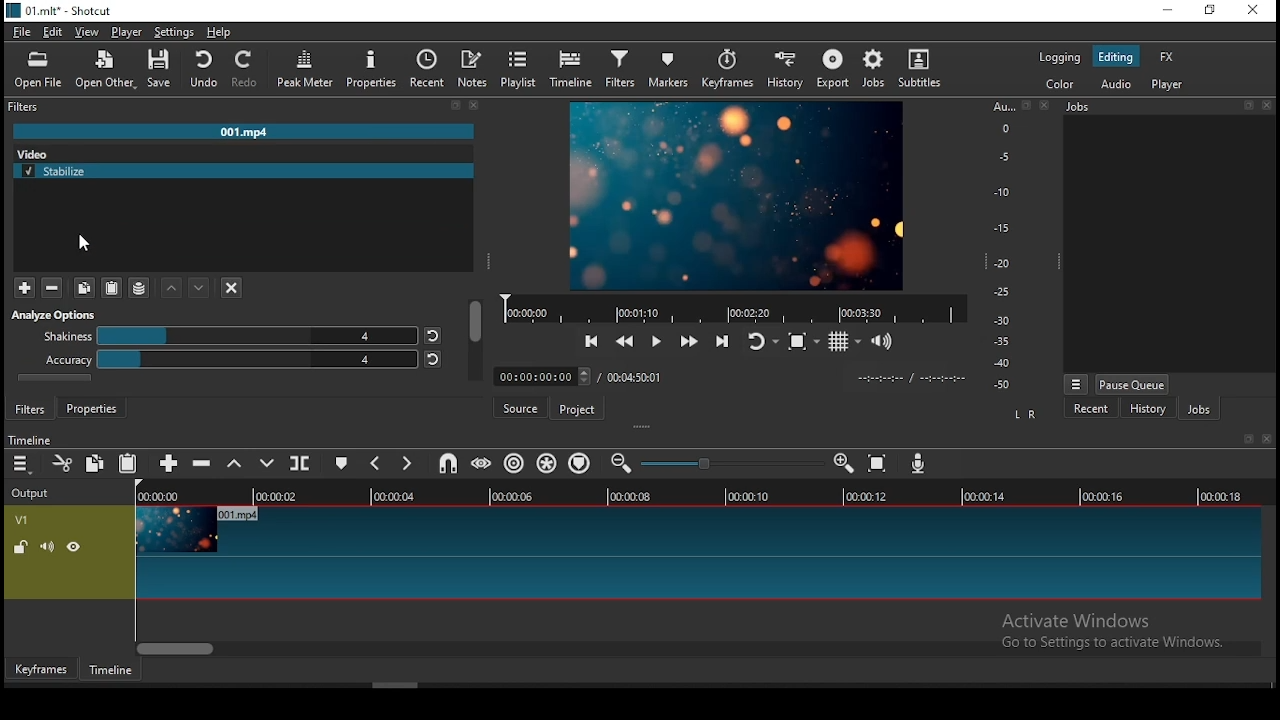 The width and height of the screenshot is (1280, 720). I want to click on skip to previous point, so click(592, 343).